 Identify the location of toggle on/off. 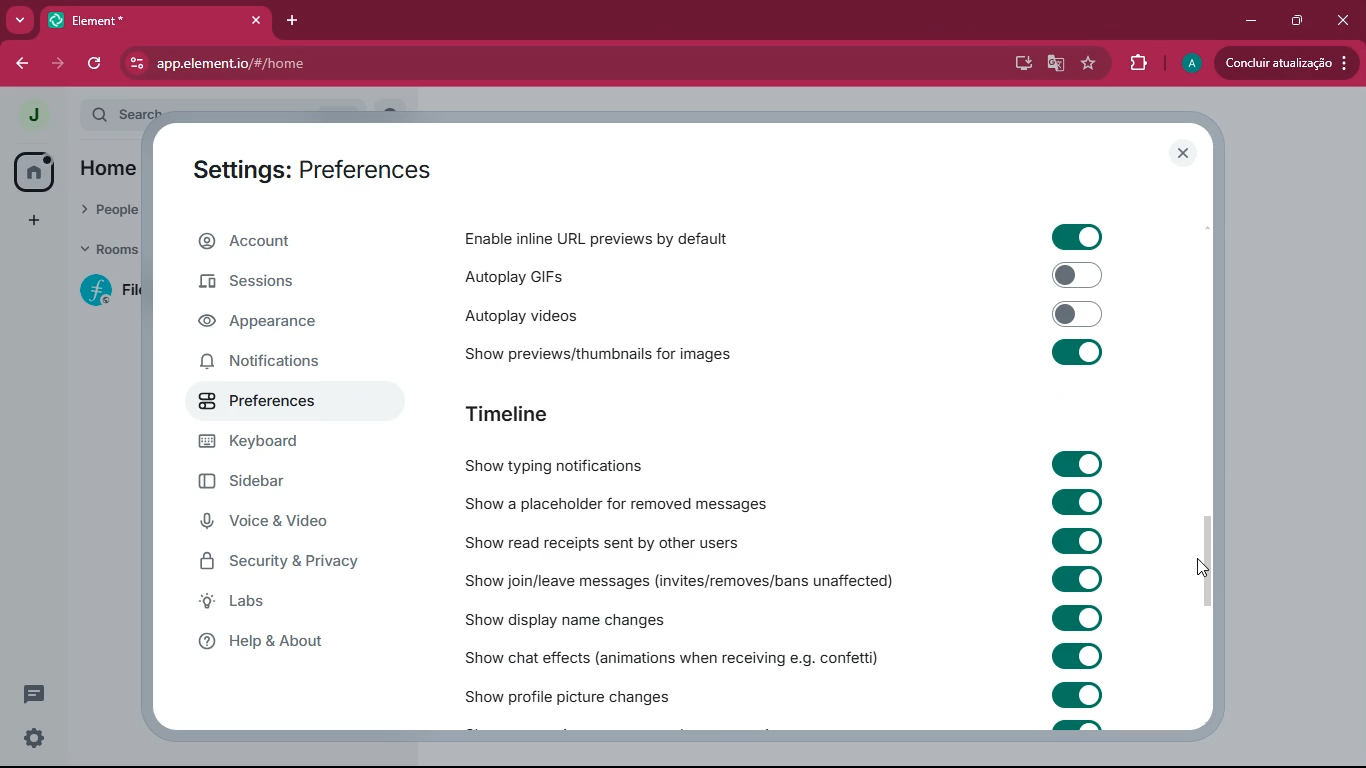
(1078, 541).